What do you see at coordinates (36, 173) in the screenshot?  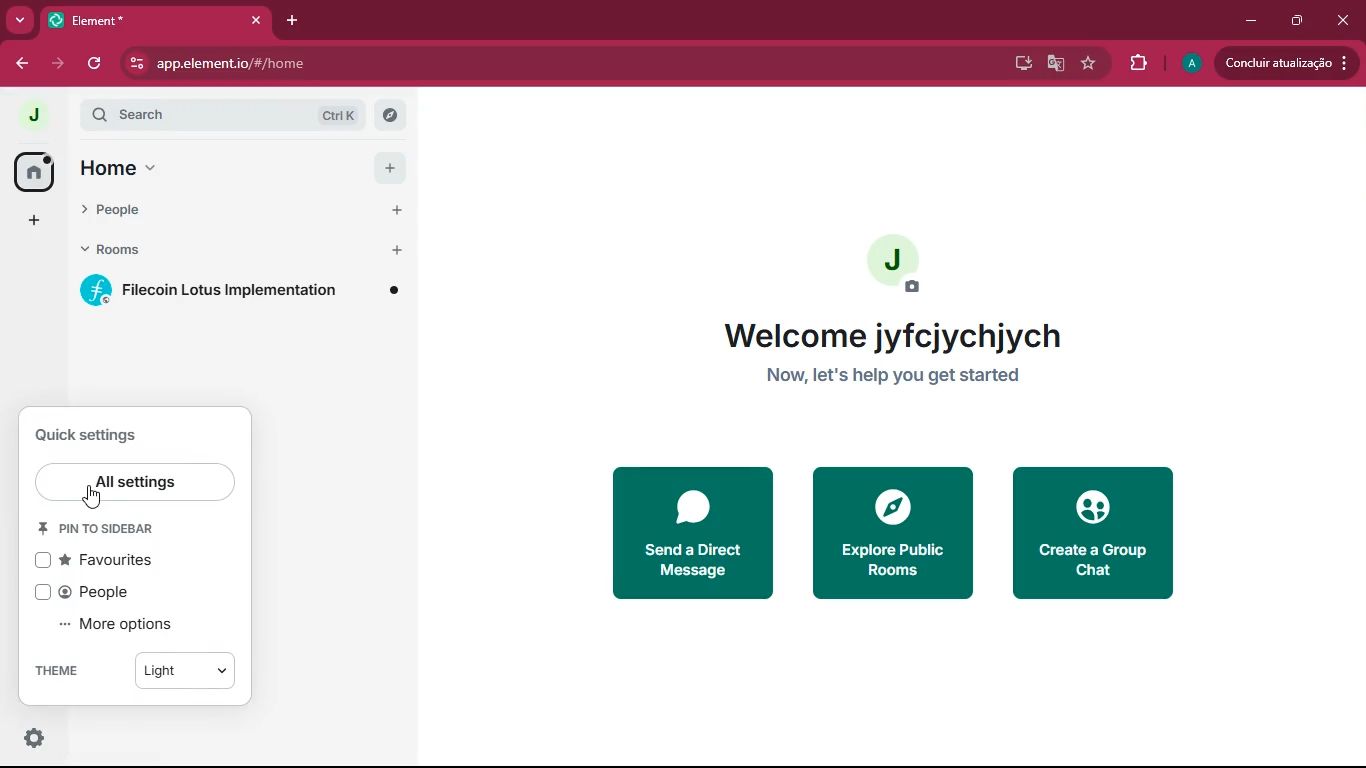 I see `home` at bounding box center [36, 173].